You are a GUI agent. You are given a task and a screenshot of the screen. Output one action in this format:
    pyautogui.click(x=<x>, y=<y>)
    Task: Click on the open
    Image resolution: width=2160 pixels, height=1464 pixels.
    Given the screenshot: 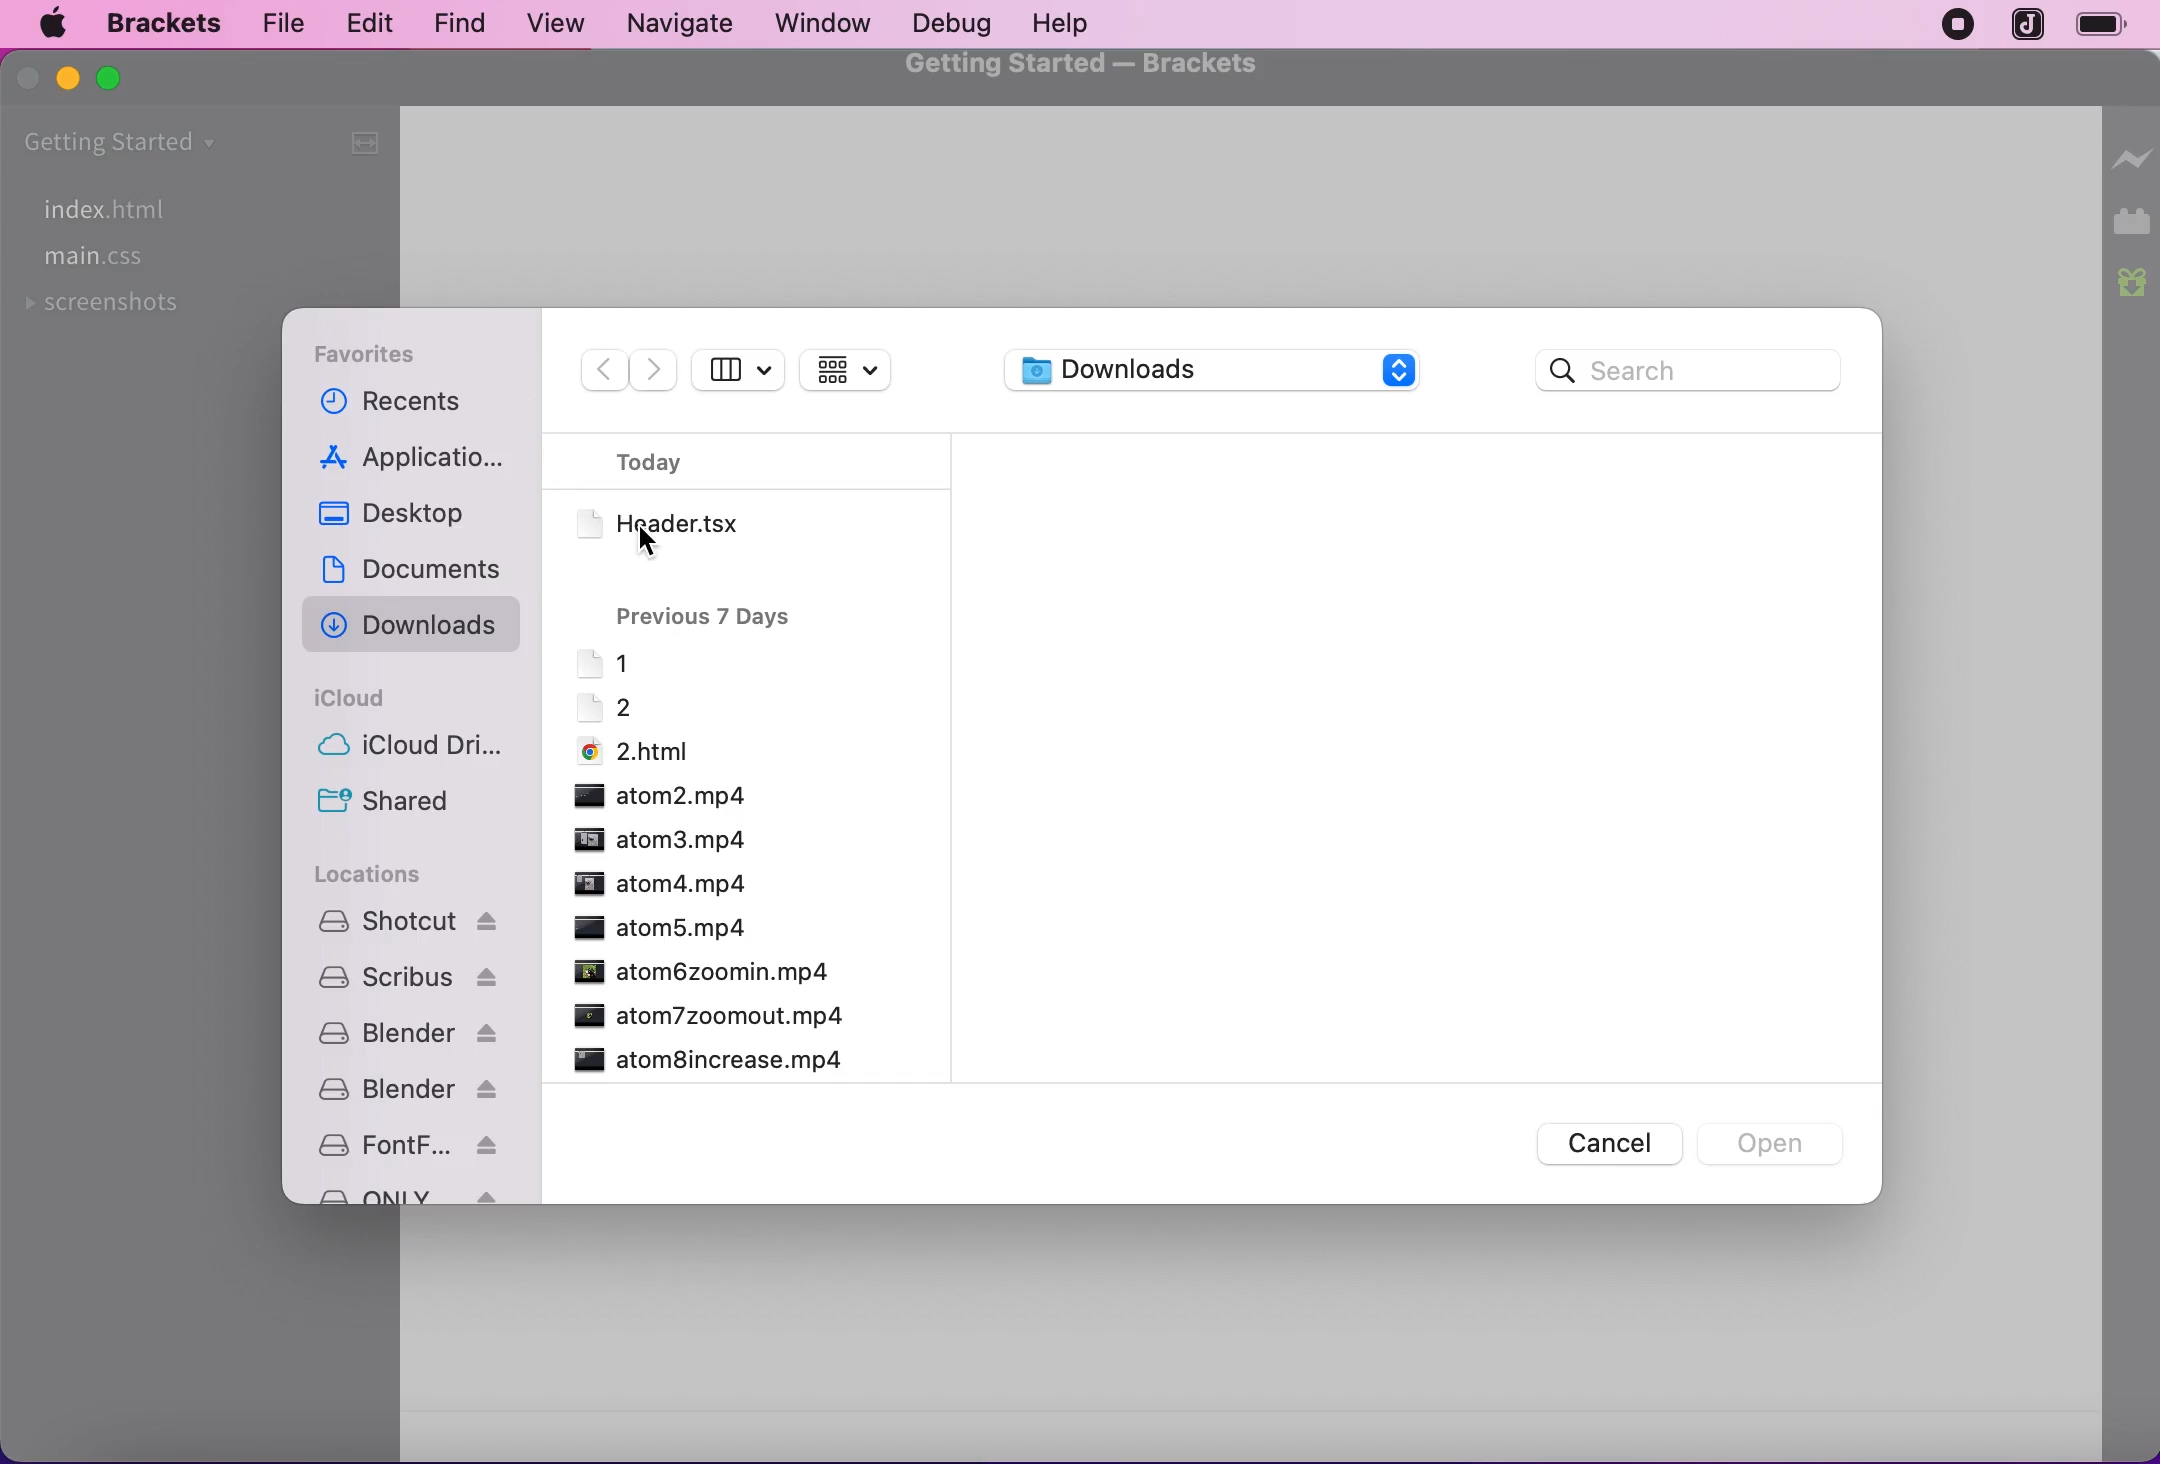 What is the action you would take?
    pyautogui.click(x=1775, y=1140)
    